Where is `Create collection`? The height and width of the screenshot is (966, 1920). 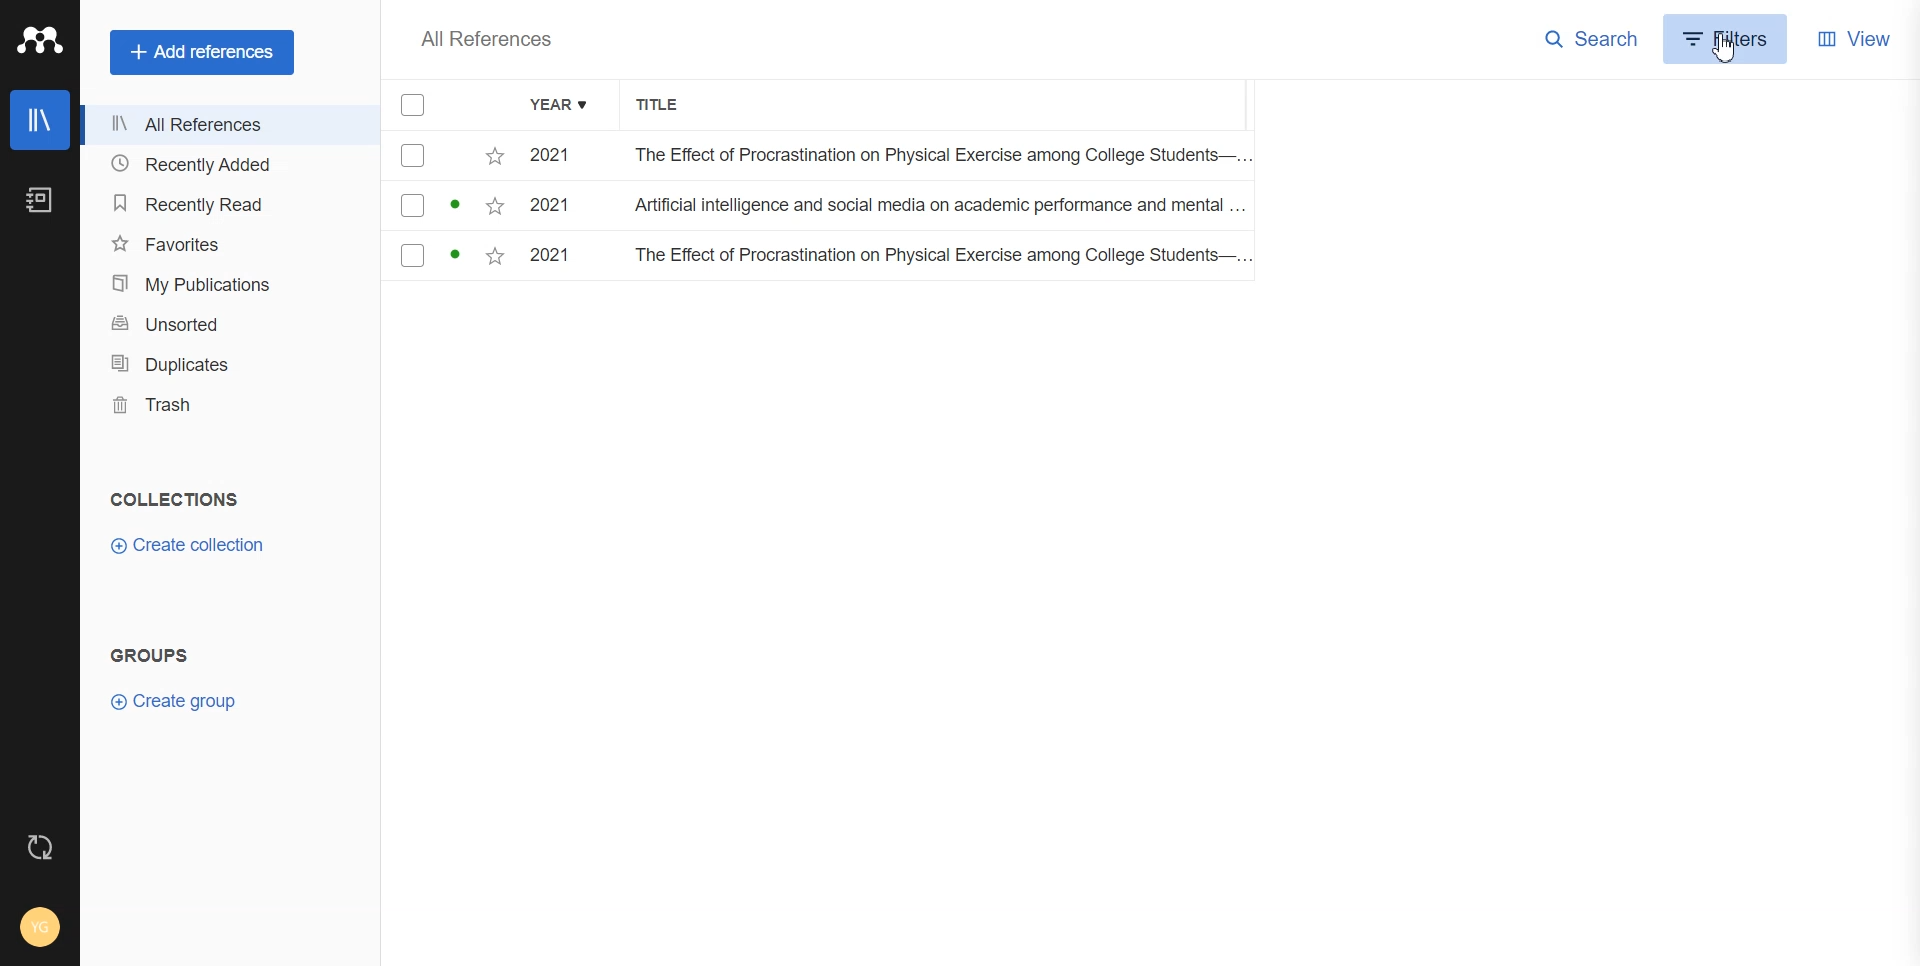 Create collection is located at coordinates (187, 546).